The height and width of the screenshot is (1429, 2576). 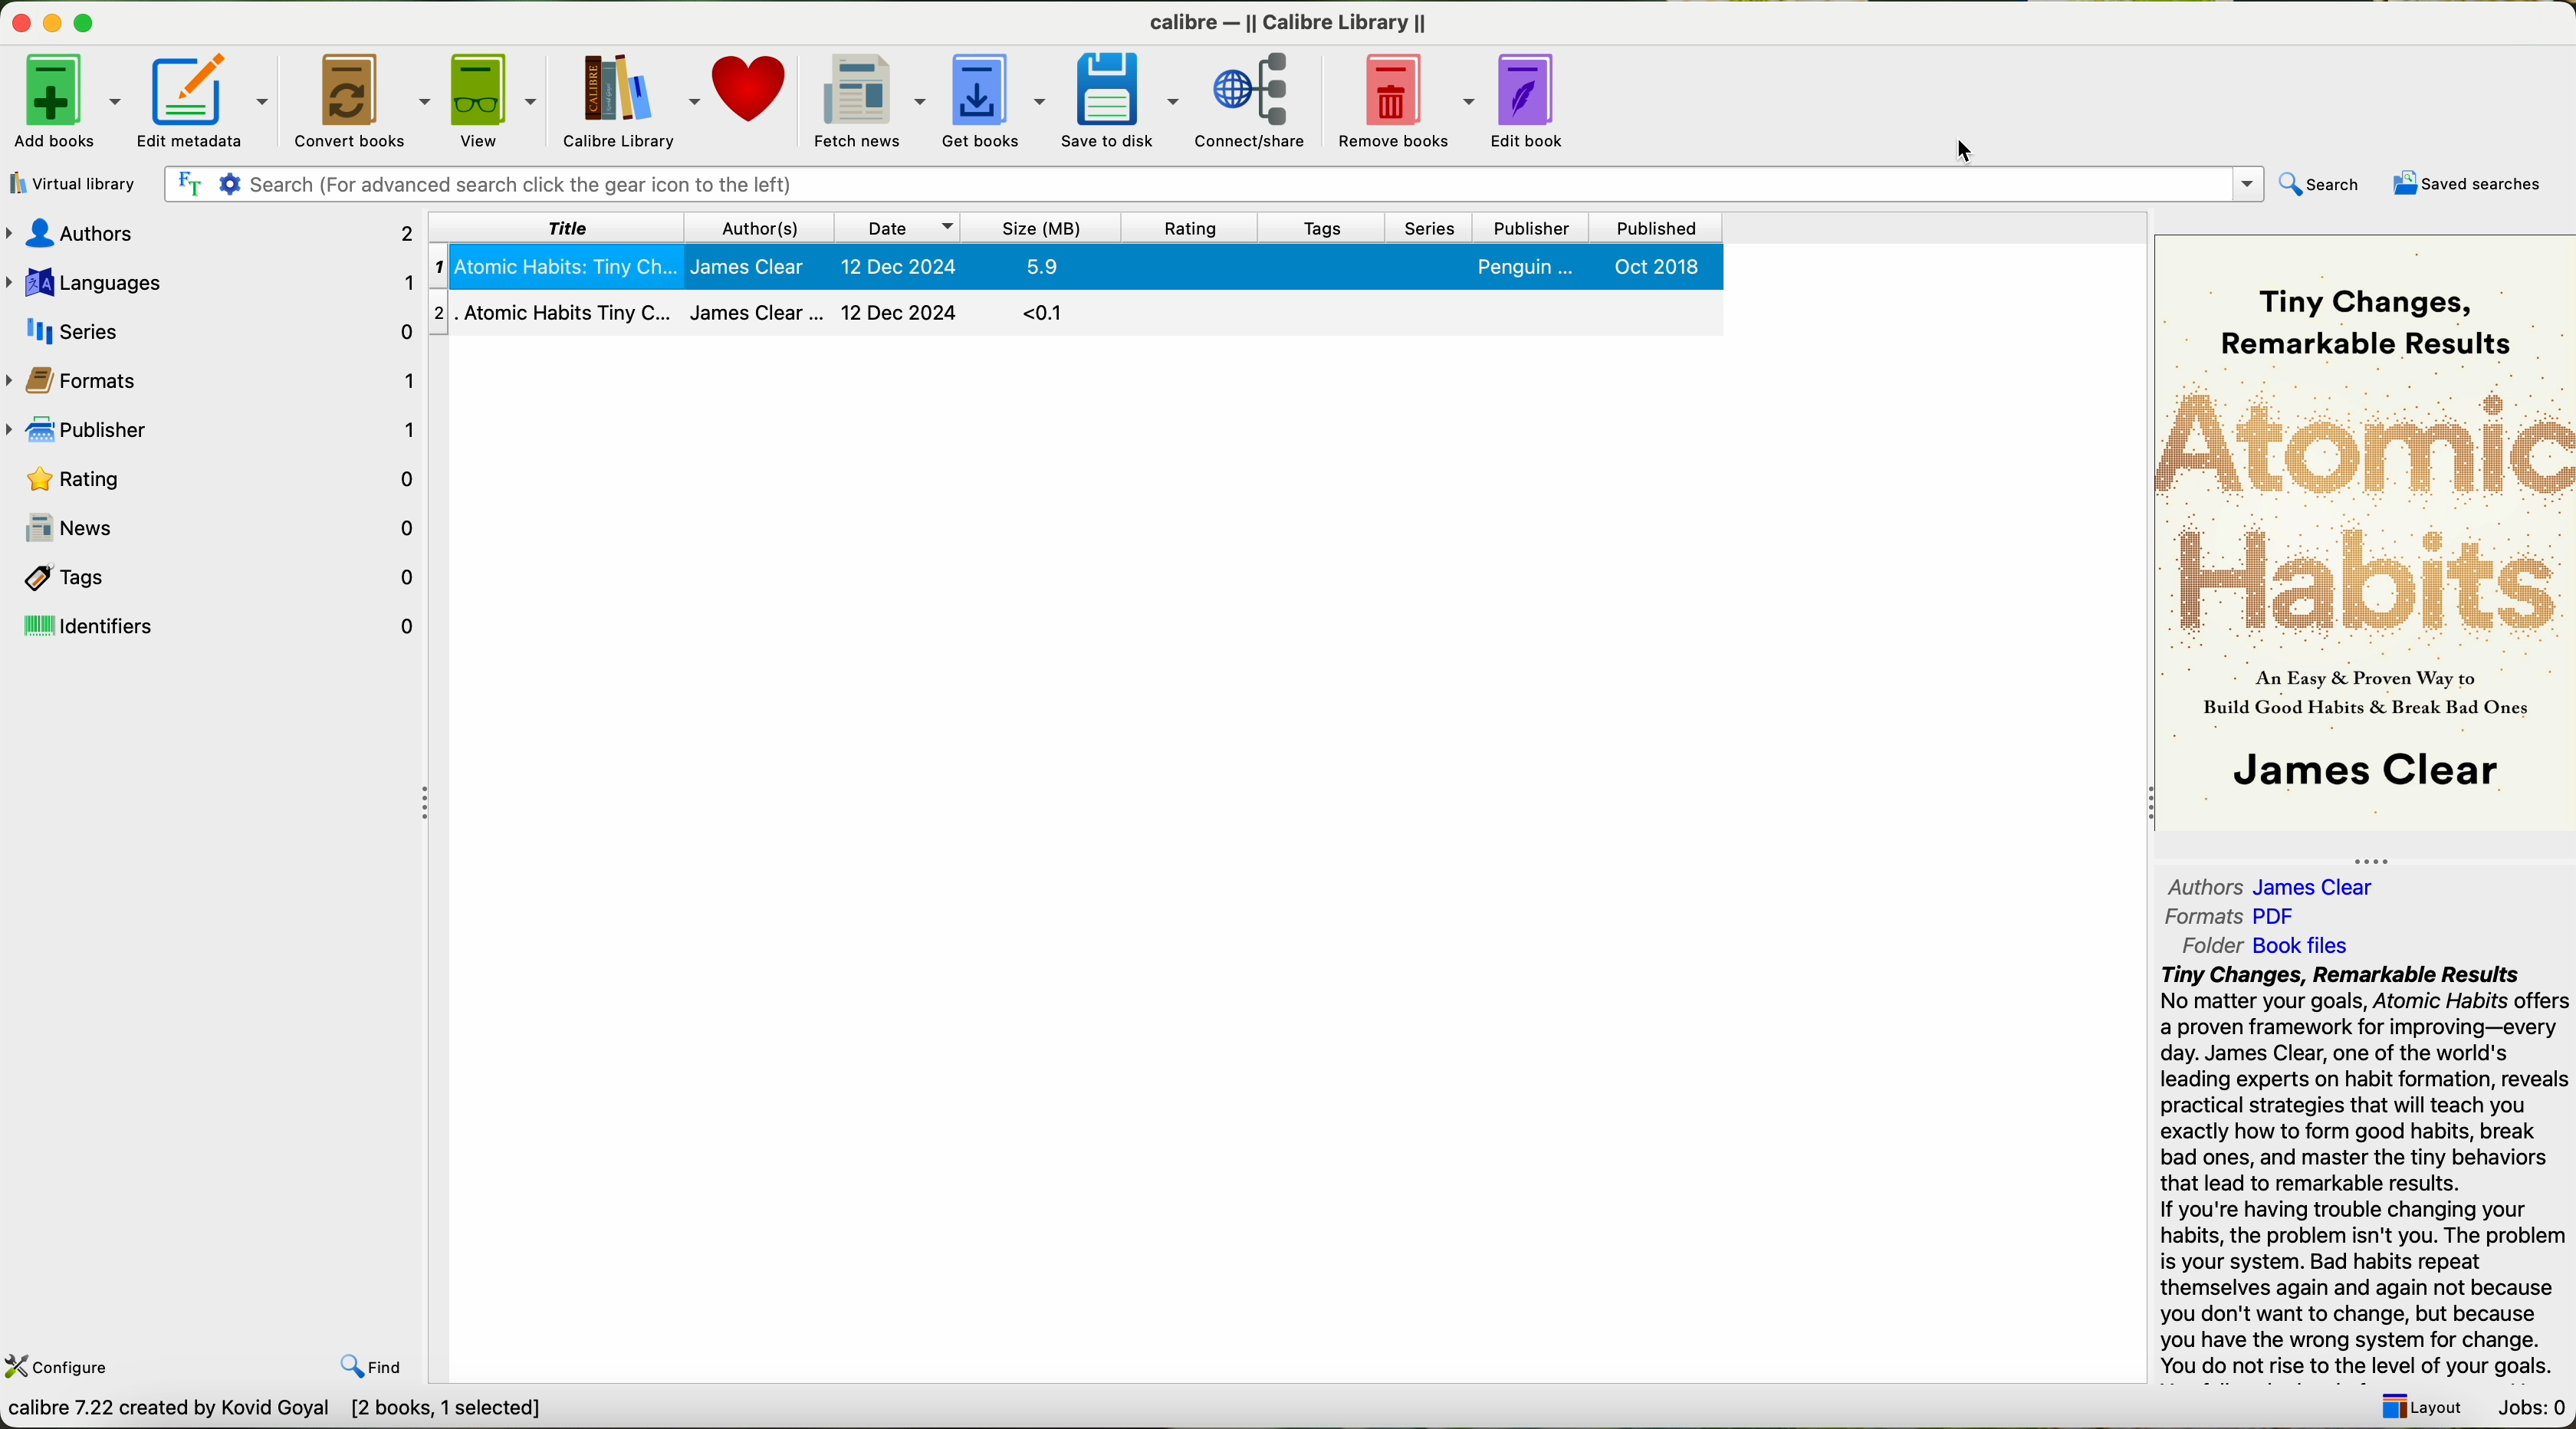 I want to click on publisher, so click(x=1520, y=224).